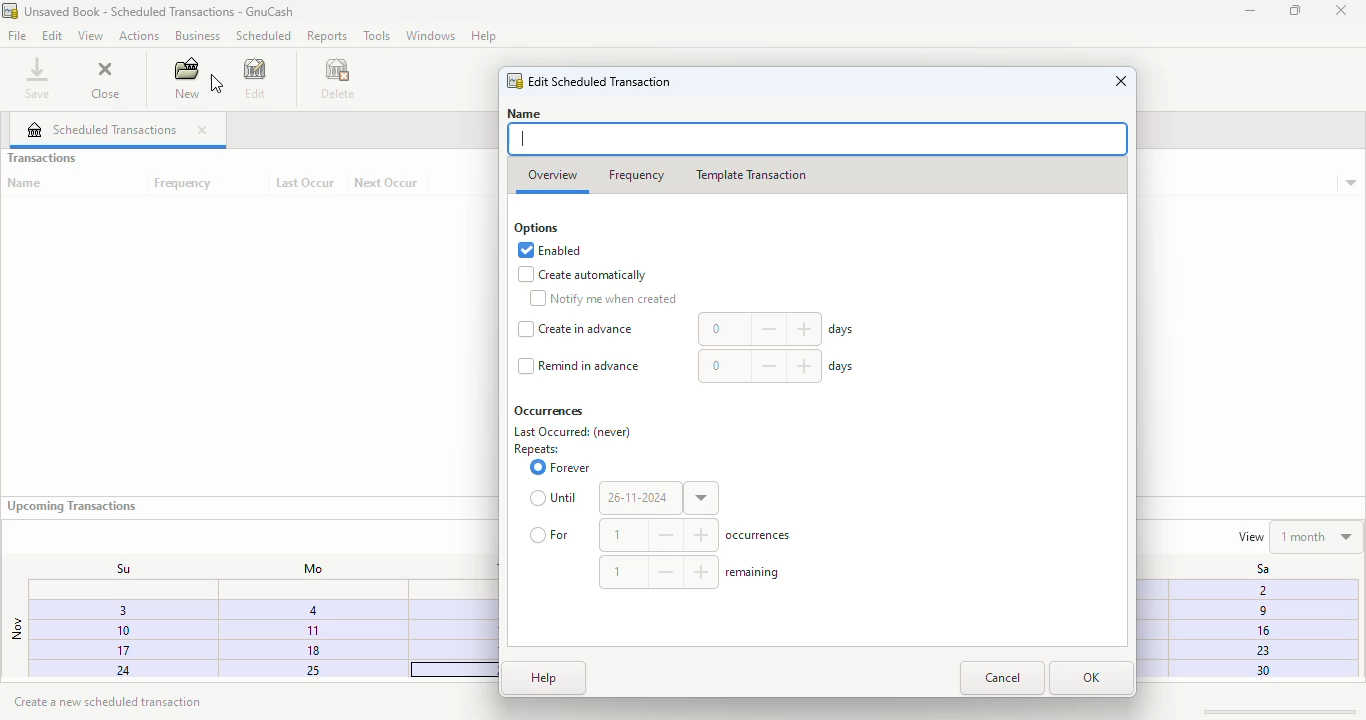  I want to click on 3, so click(111, 613).